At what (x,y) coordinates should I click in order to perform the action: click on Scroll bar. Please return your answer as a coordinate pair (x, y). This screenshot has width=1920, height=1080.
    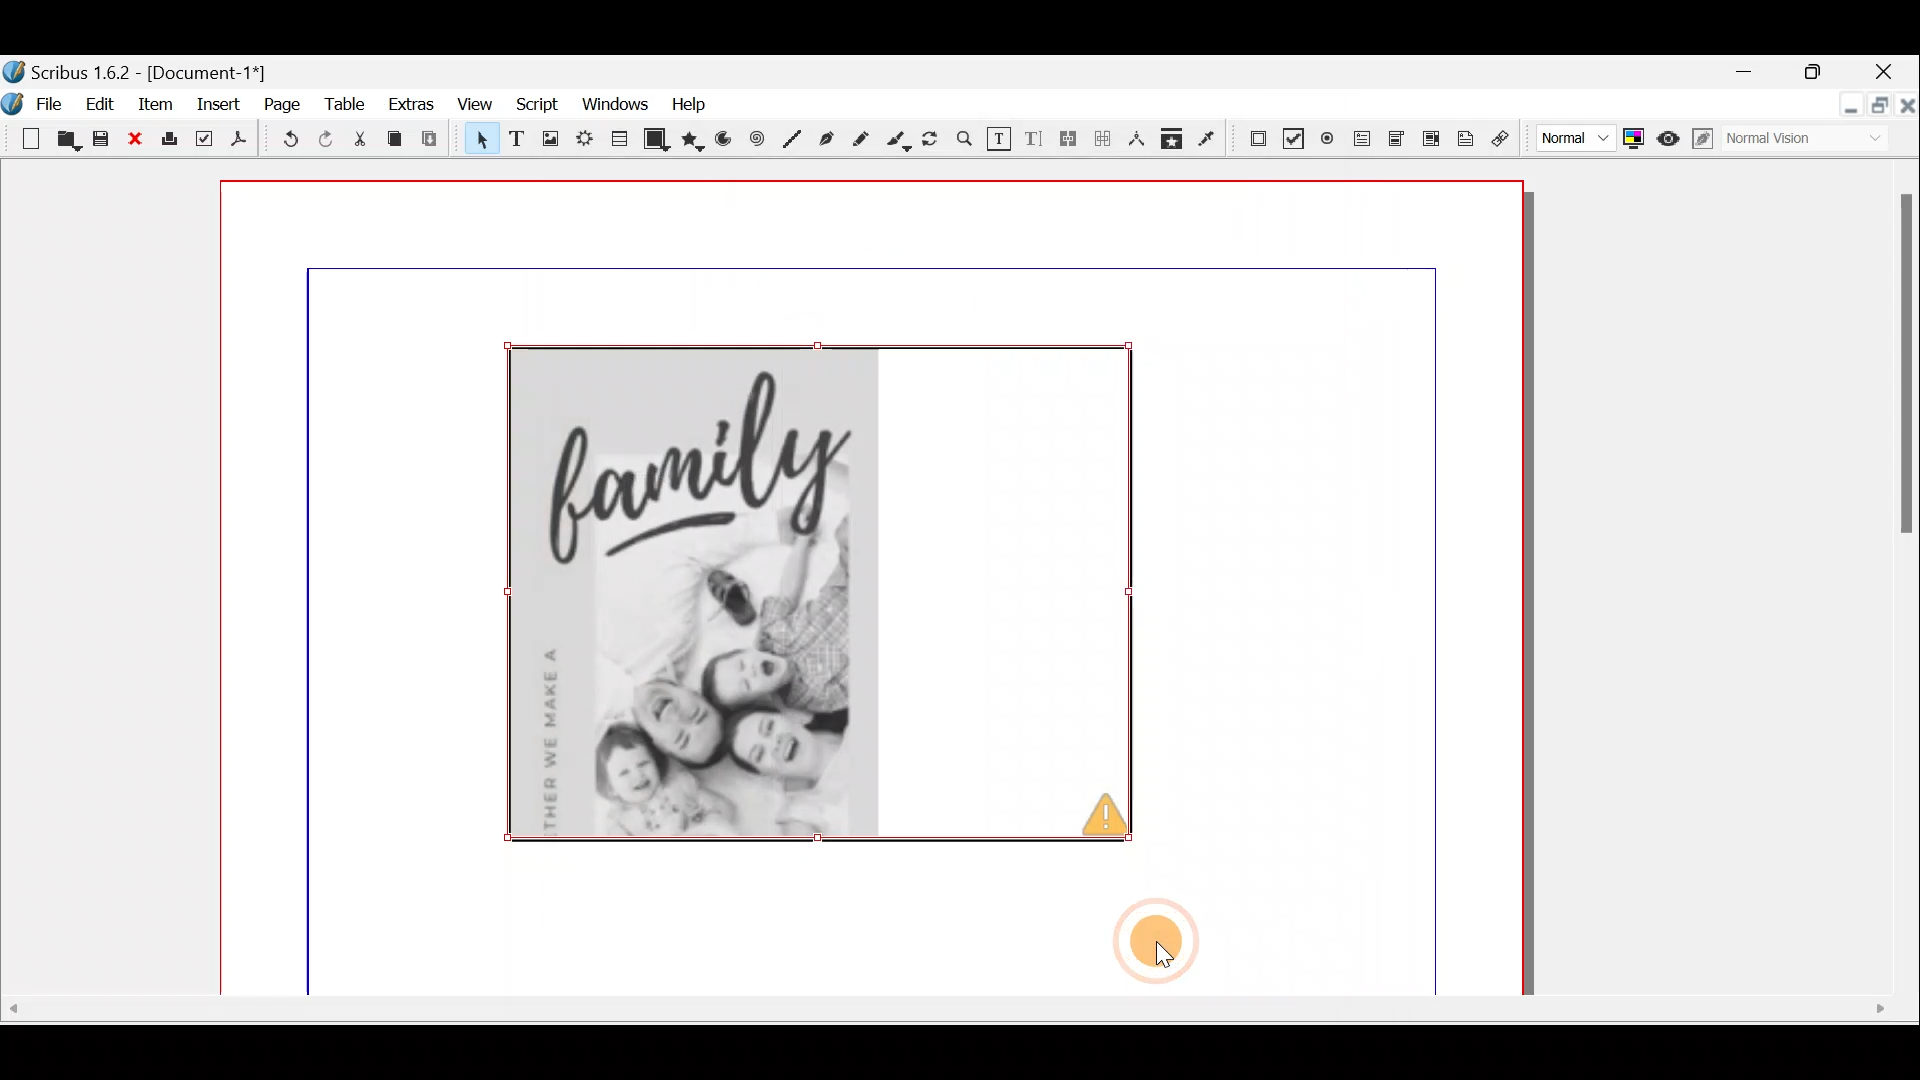
    Looking at the image, I should click on (1894, 576).